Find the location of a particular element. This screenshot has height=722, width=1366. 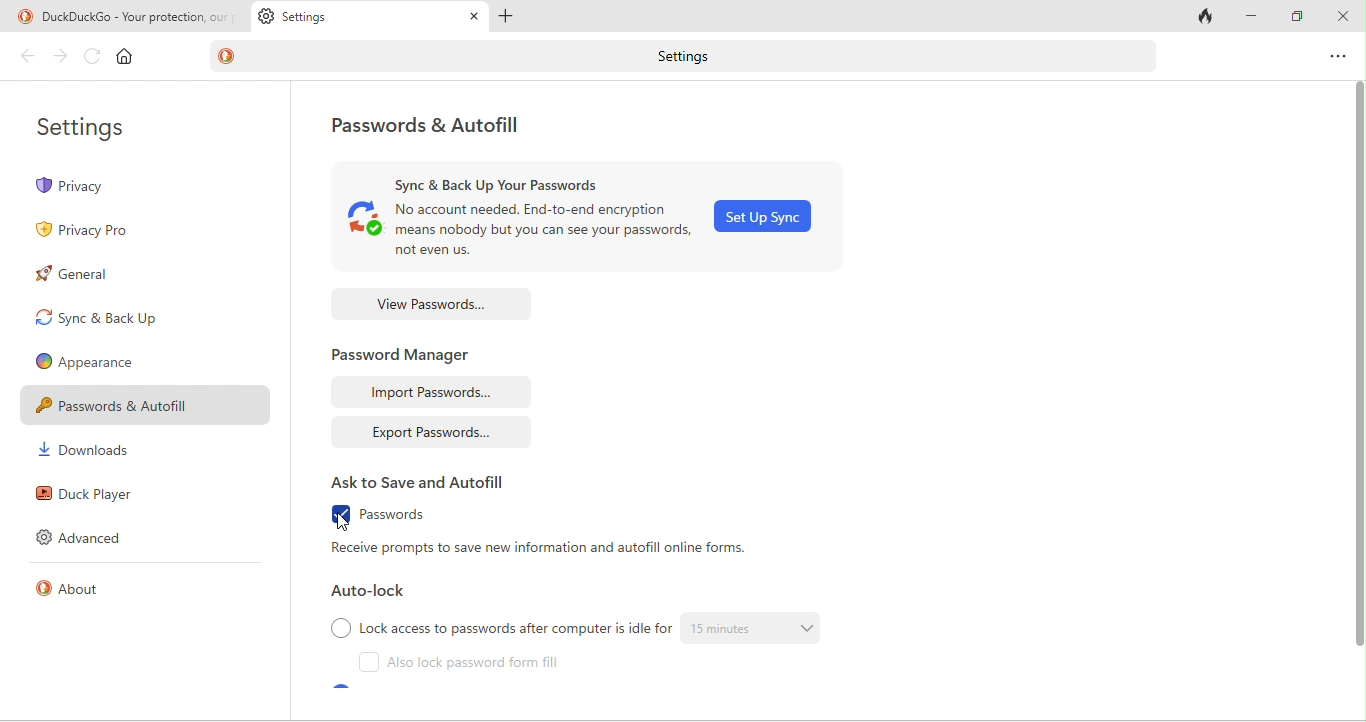

close tab and clear data is located at coordinates (1202, 15).